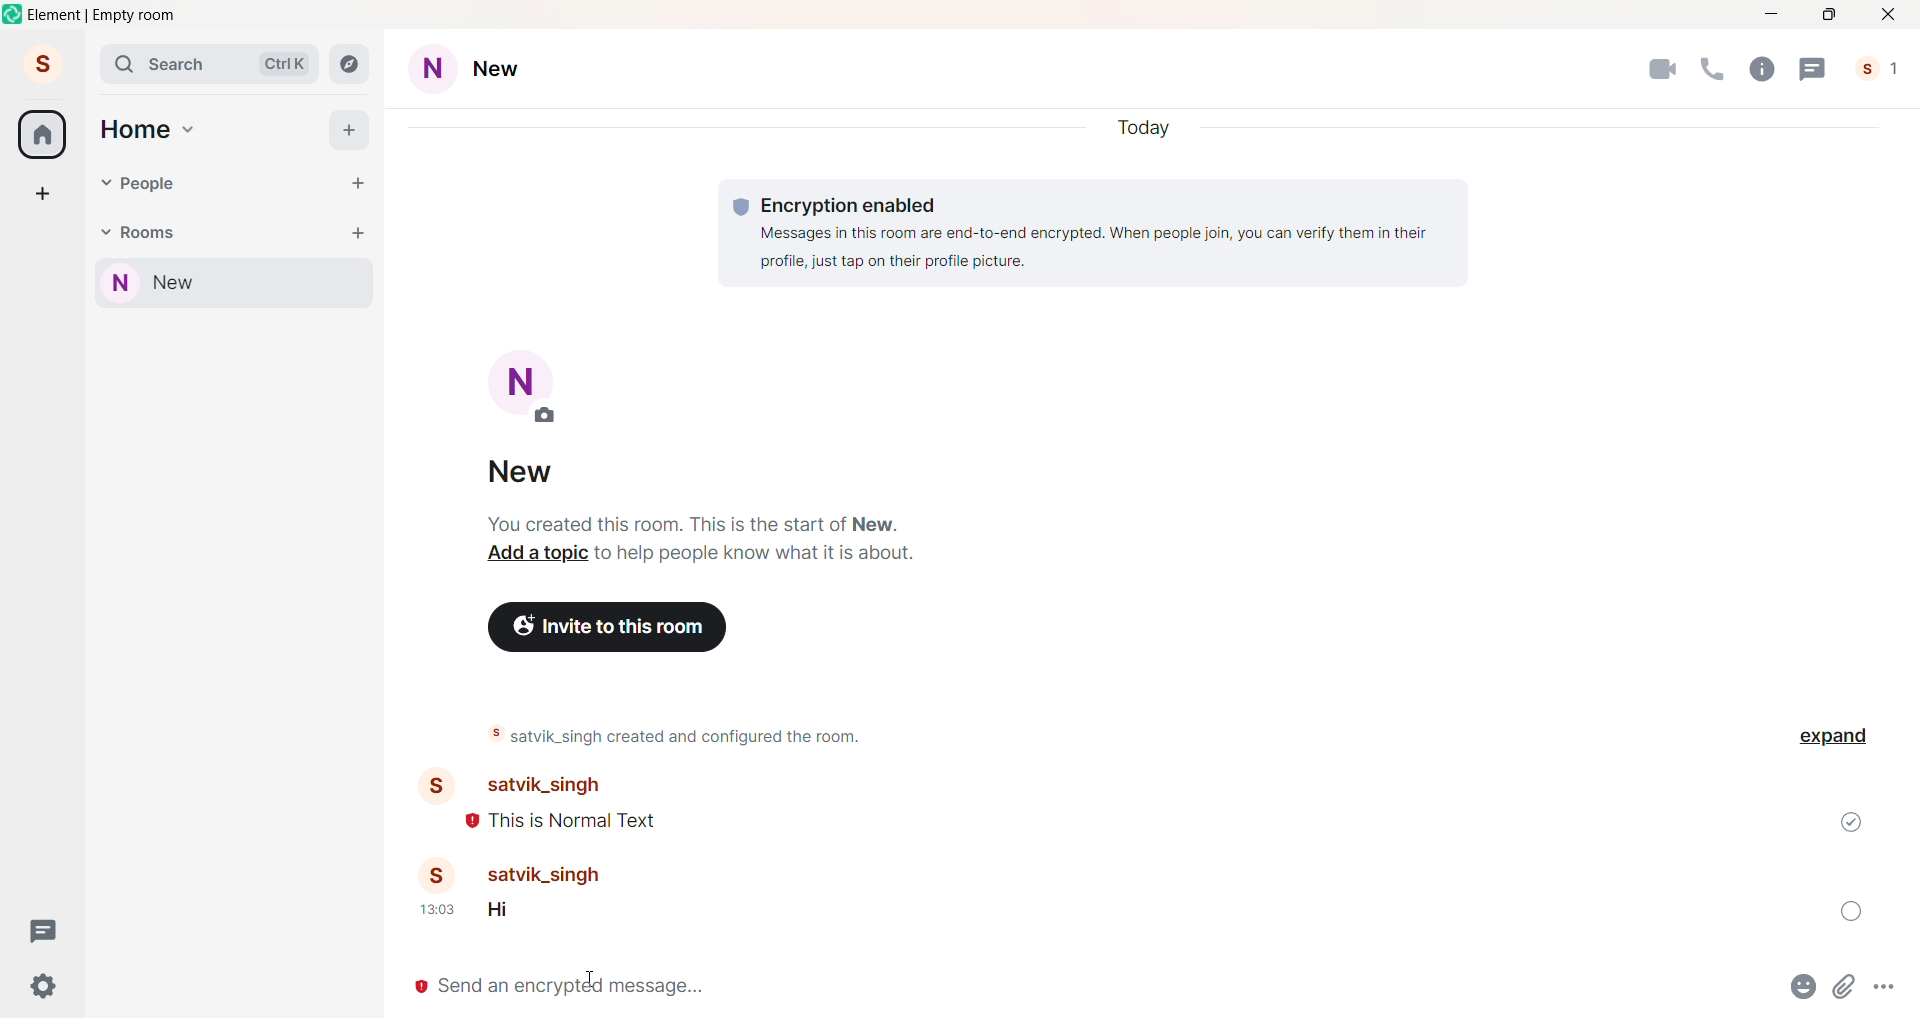 The height and width of the screenshot is (1018, 1920). What do you see at coordinates (43, 193) in the screenshot?
I see `Create a Space` at bounding box center [43, 193].